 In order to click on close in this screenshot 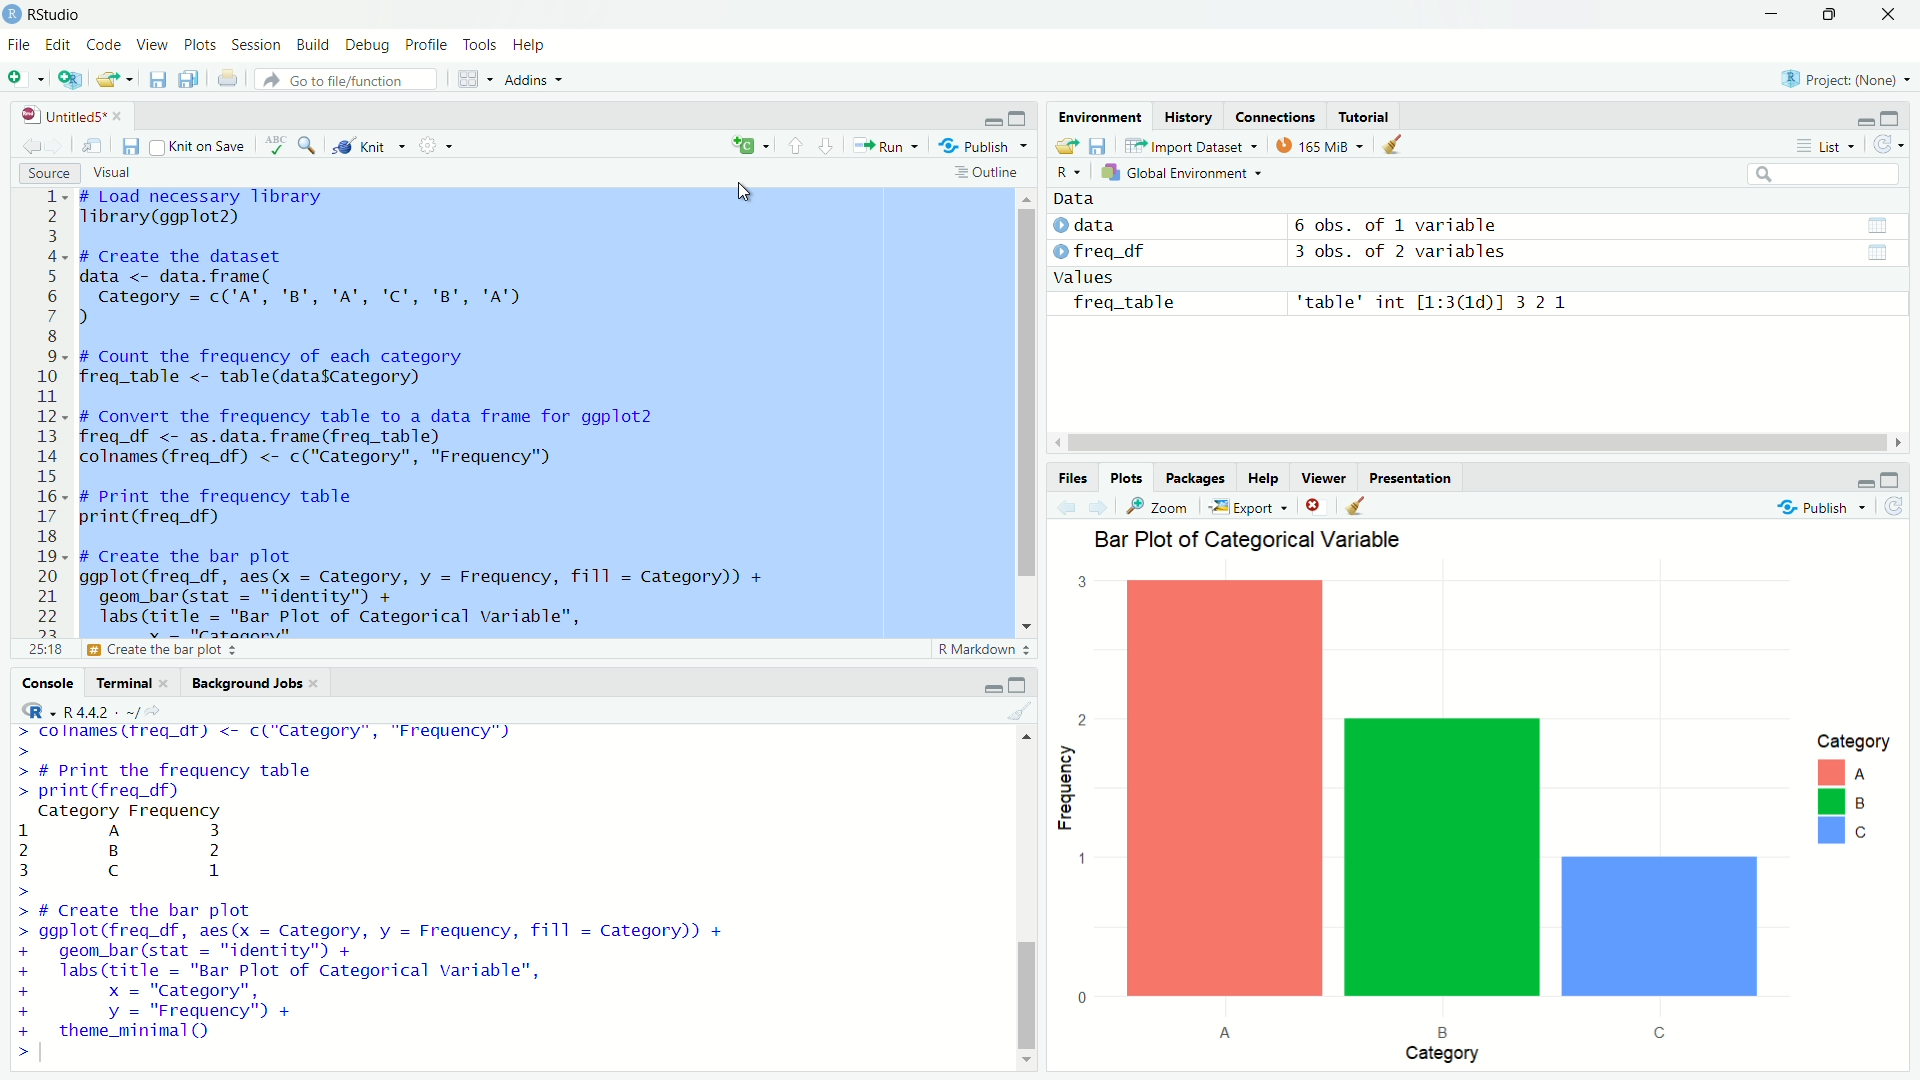, I will do `click(1892, 15)`.